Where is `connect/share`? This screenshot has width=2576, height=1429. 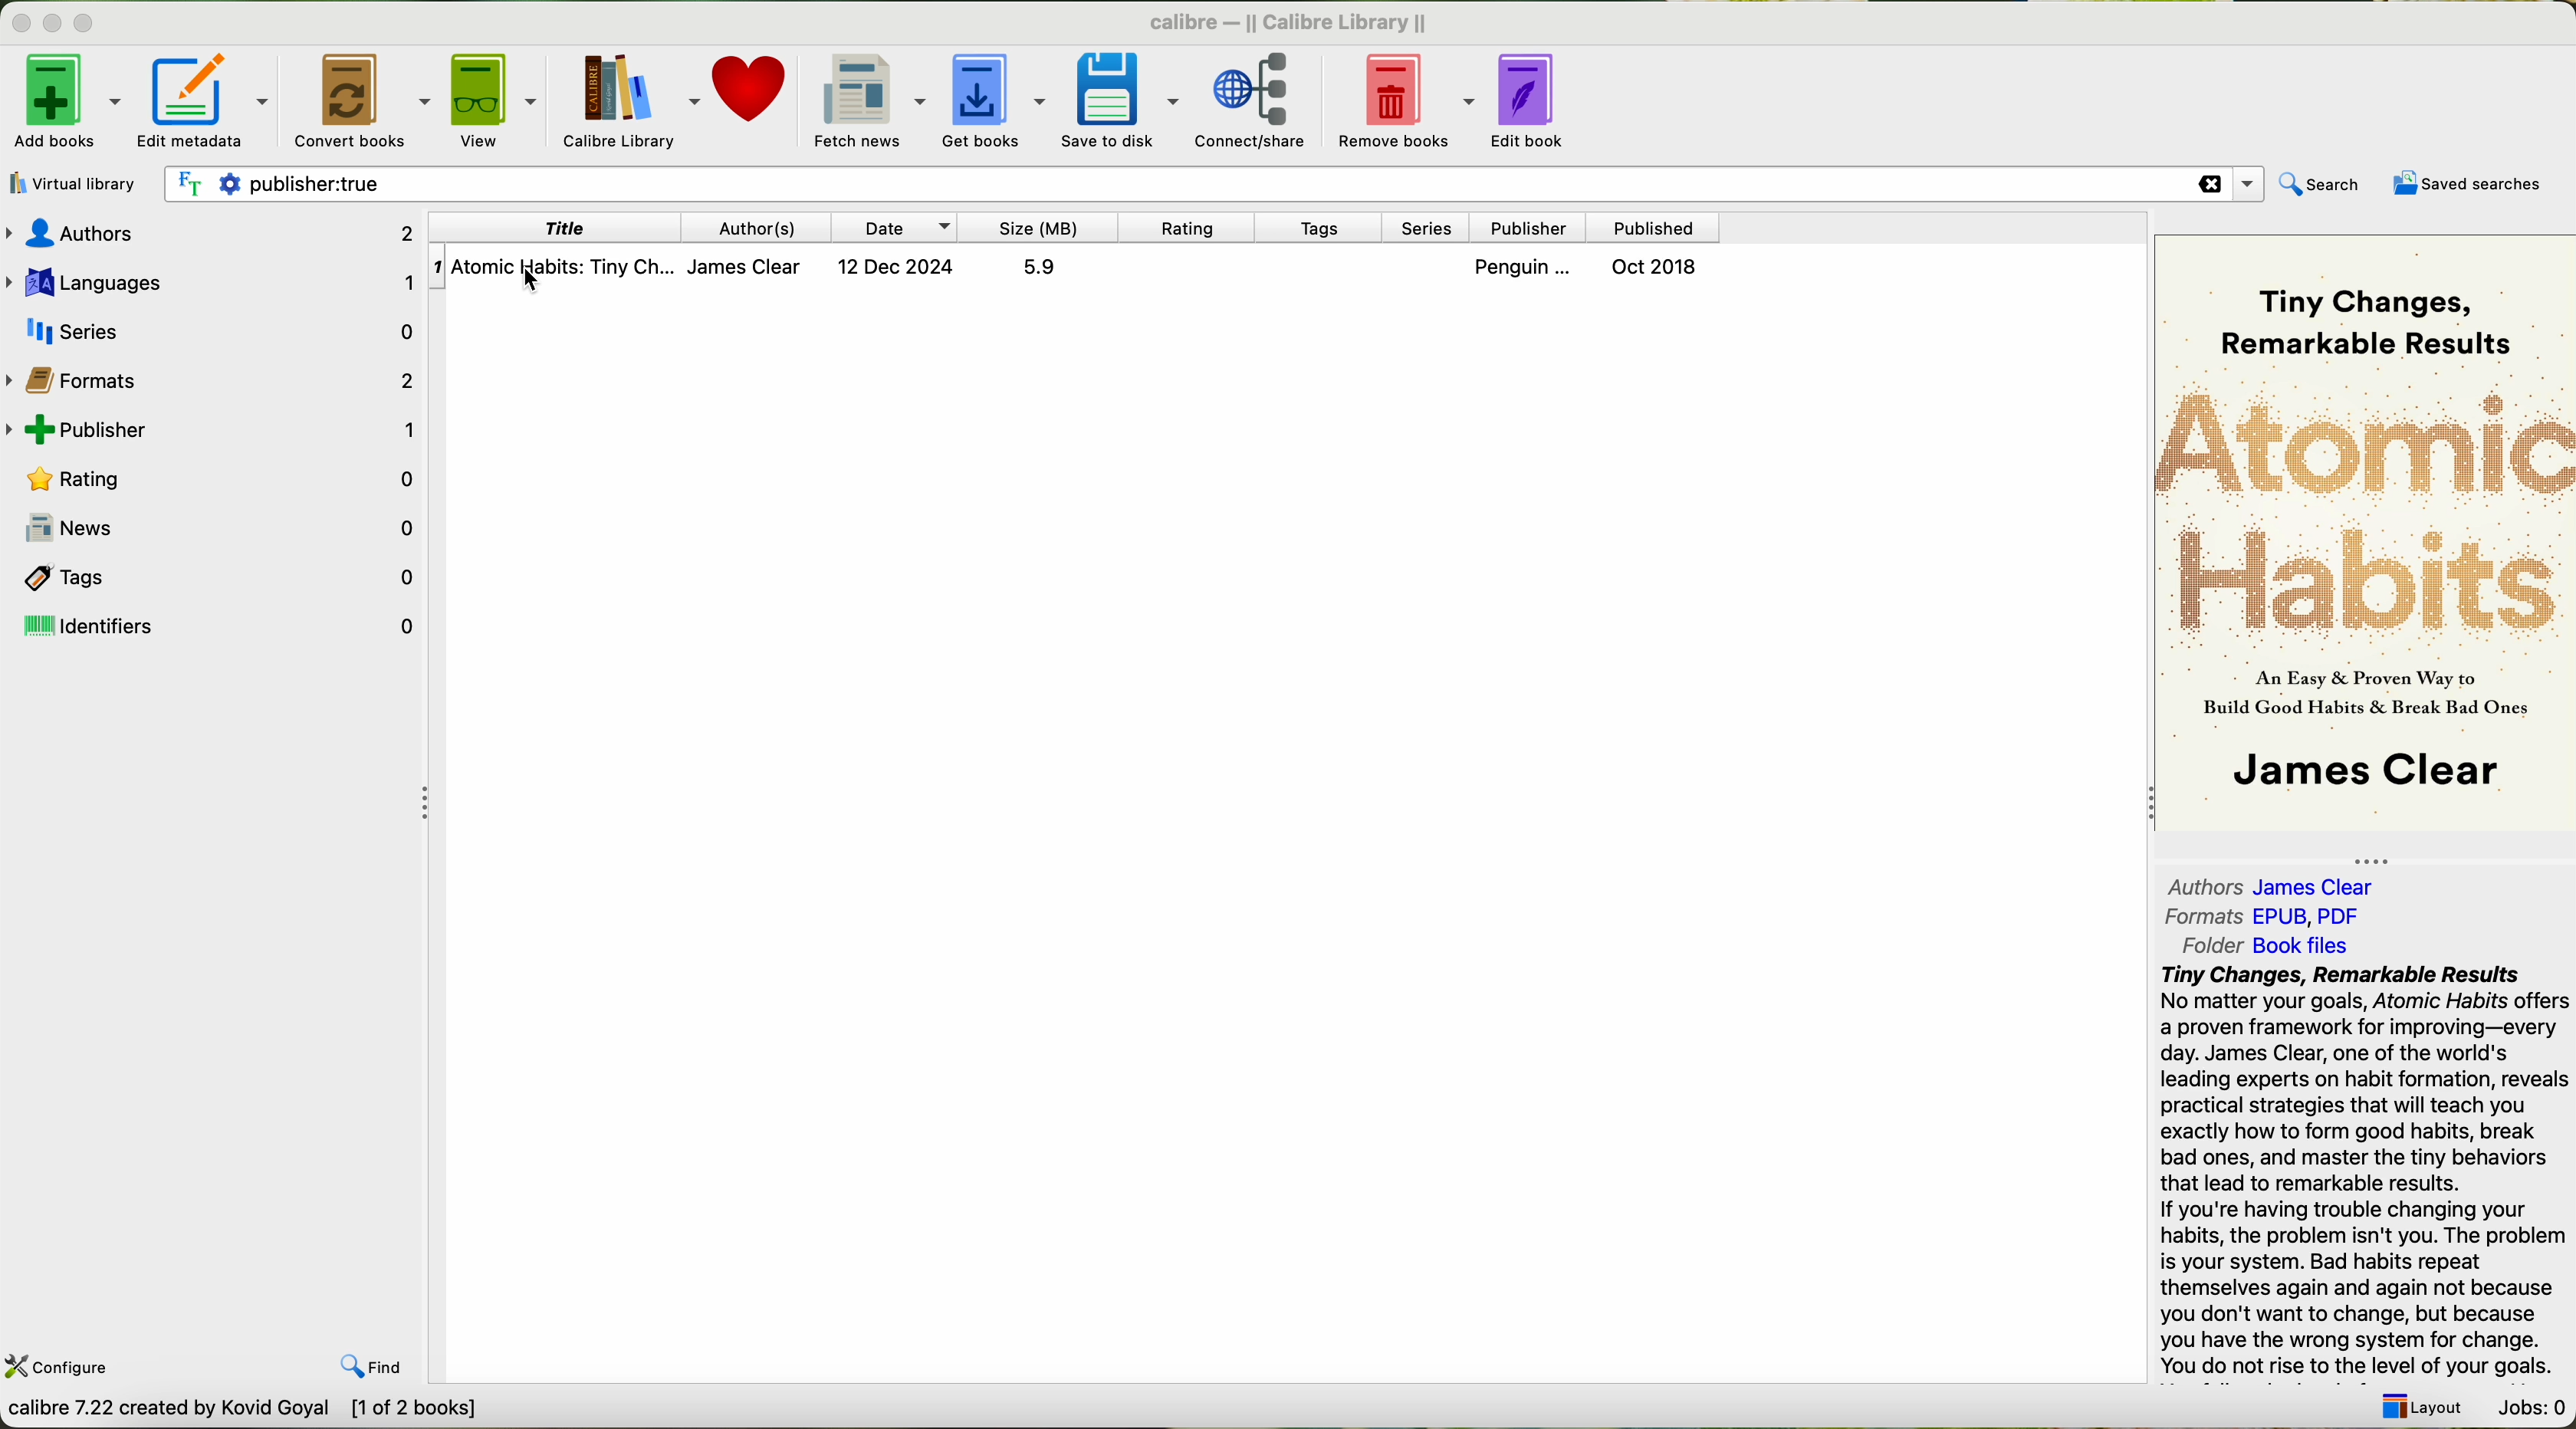 connect/share is located at coordinates (1257, 99).